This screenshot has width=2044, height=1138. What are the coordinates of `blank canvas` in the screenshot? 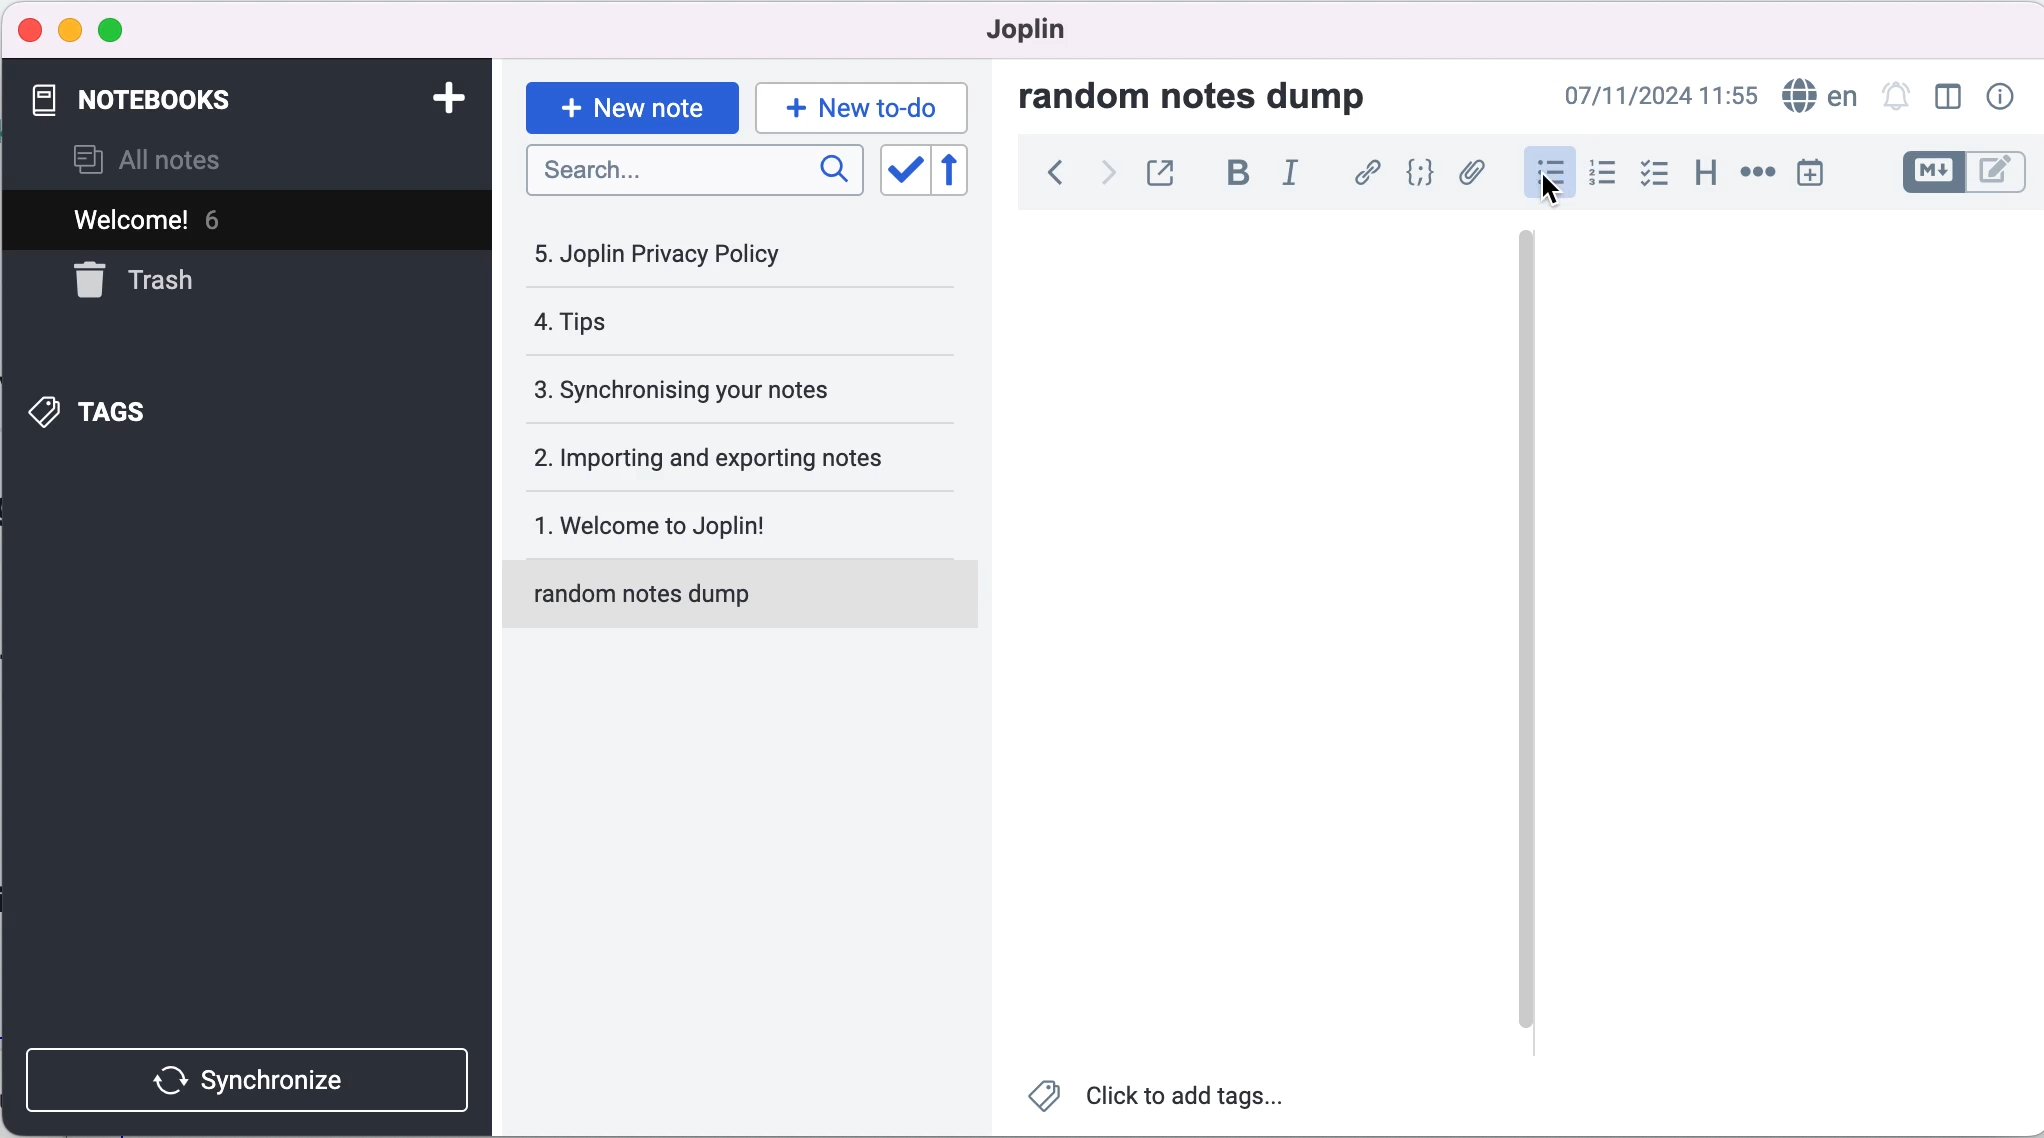 It's located at (1246, 632).